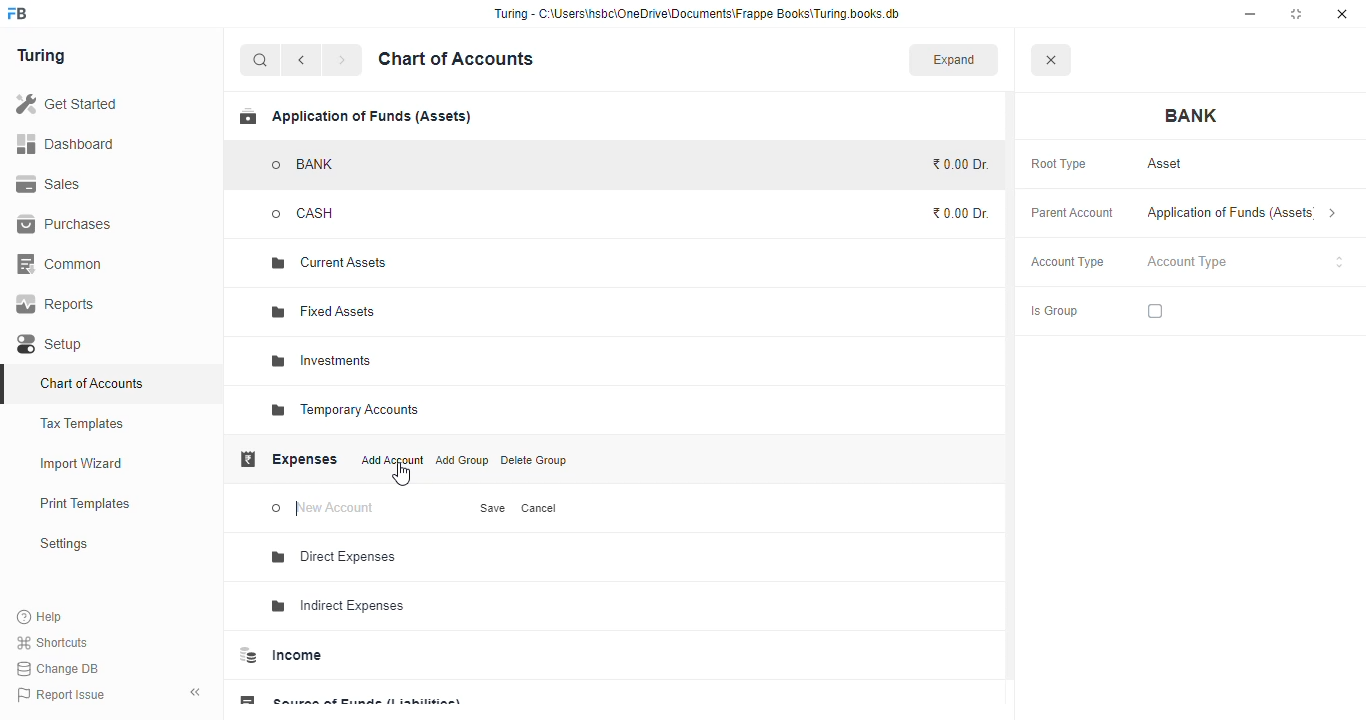 The image size is (1366, 720). Describe the element at coordinates (1250, 14) in the screenshot. I see `minimize` at that location.